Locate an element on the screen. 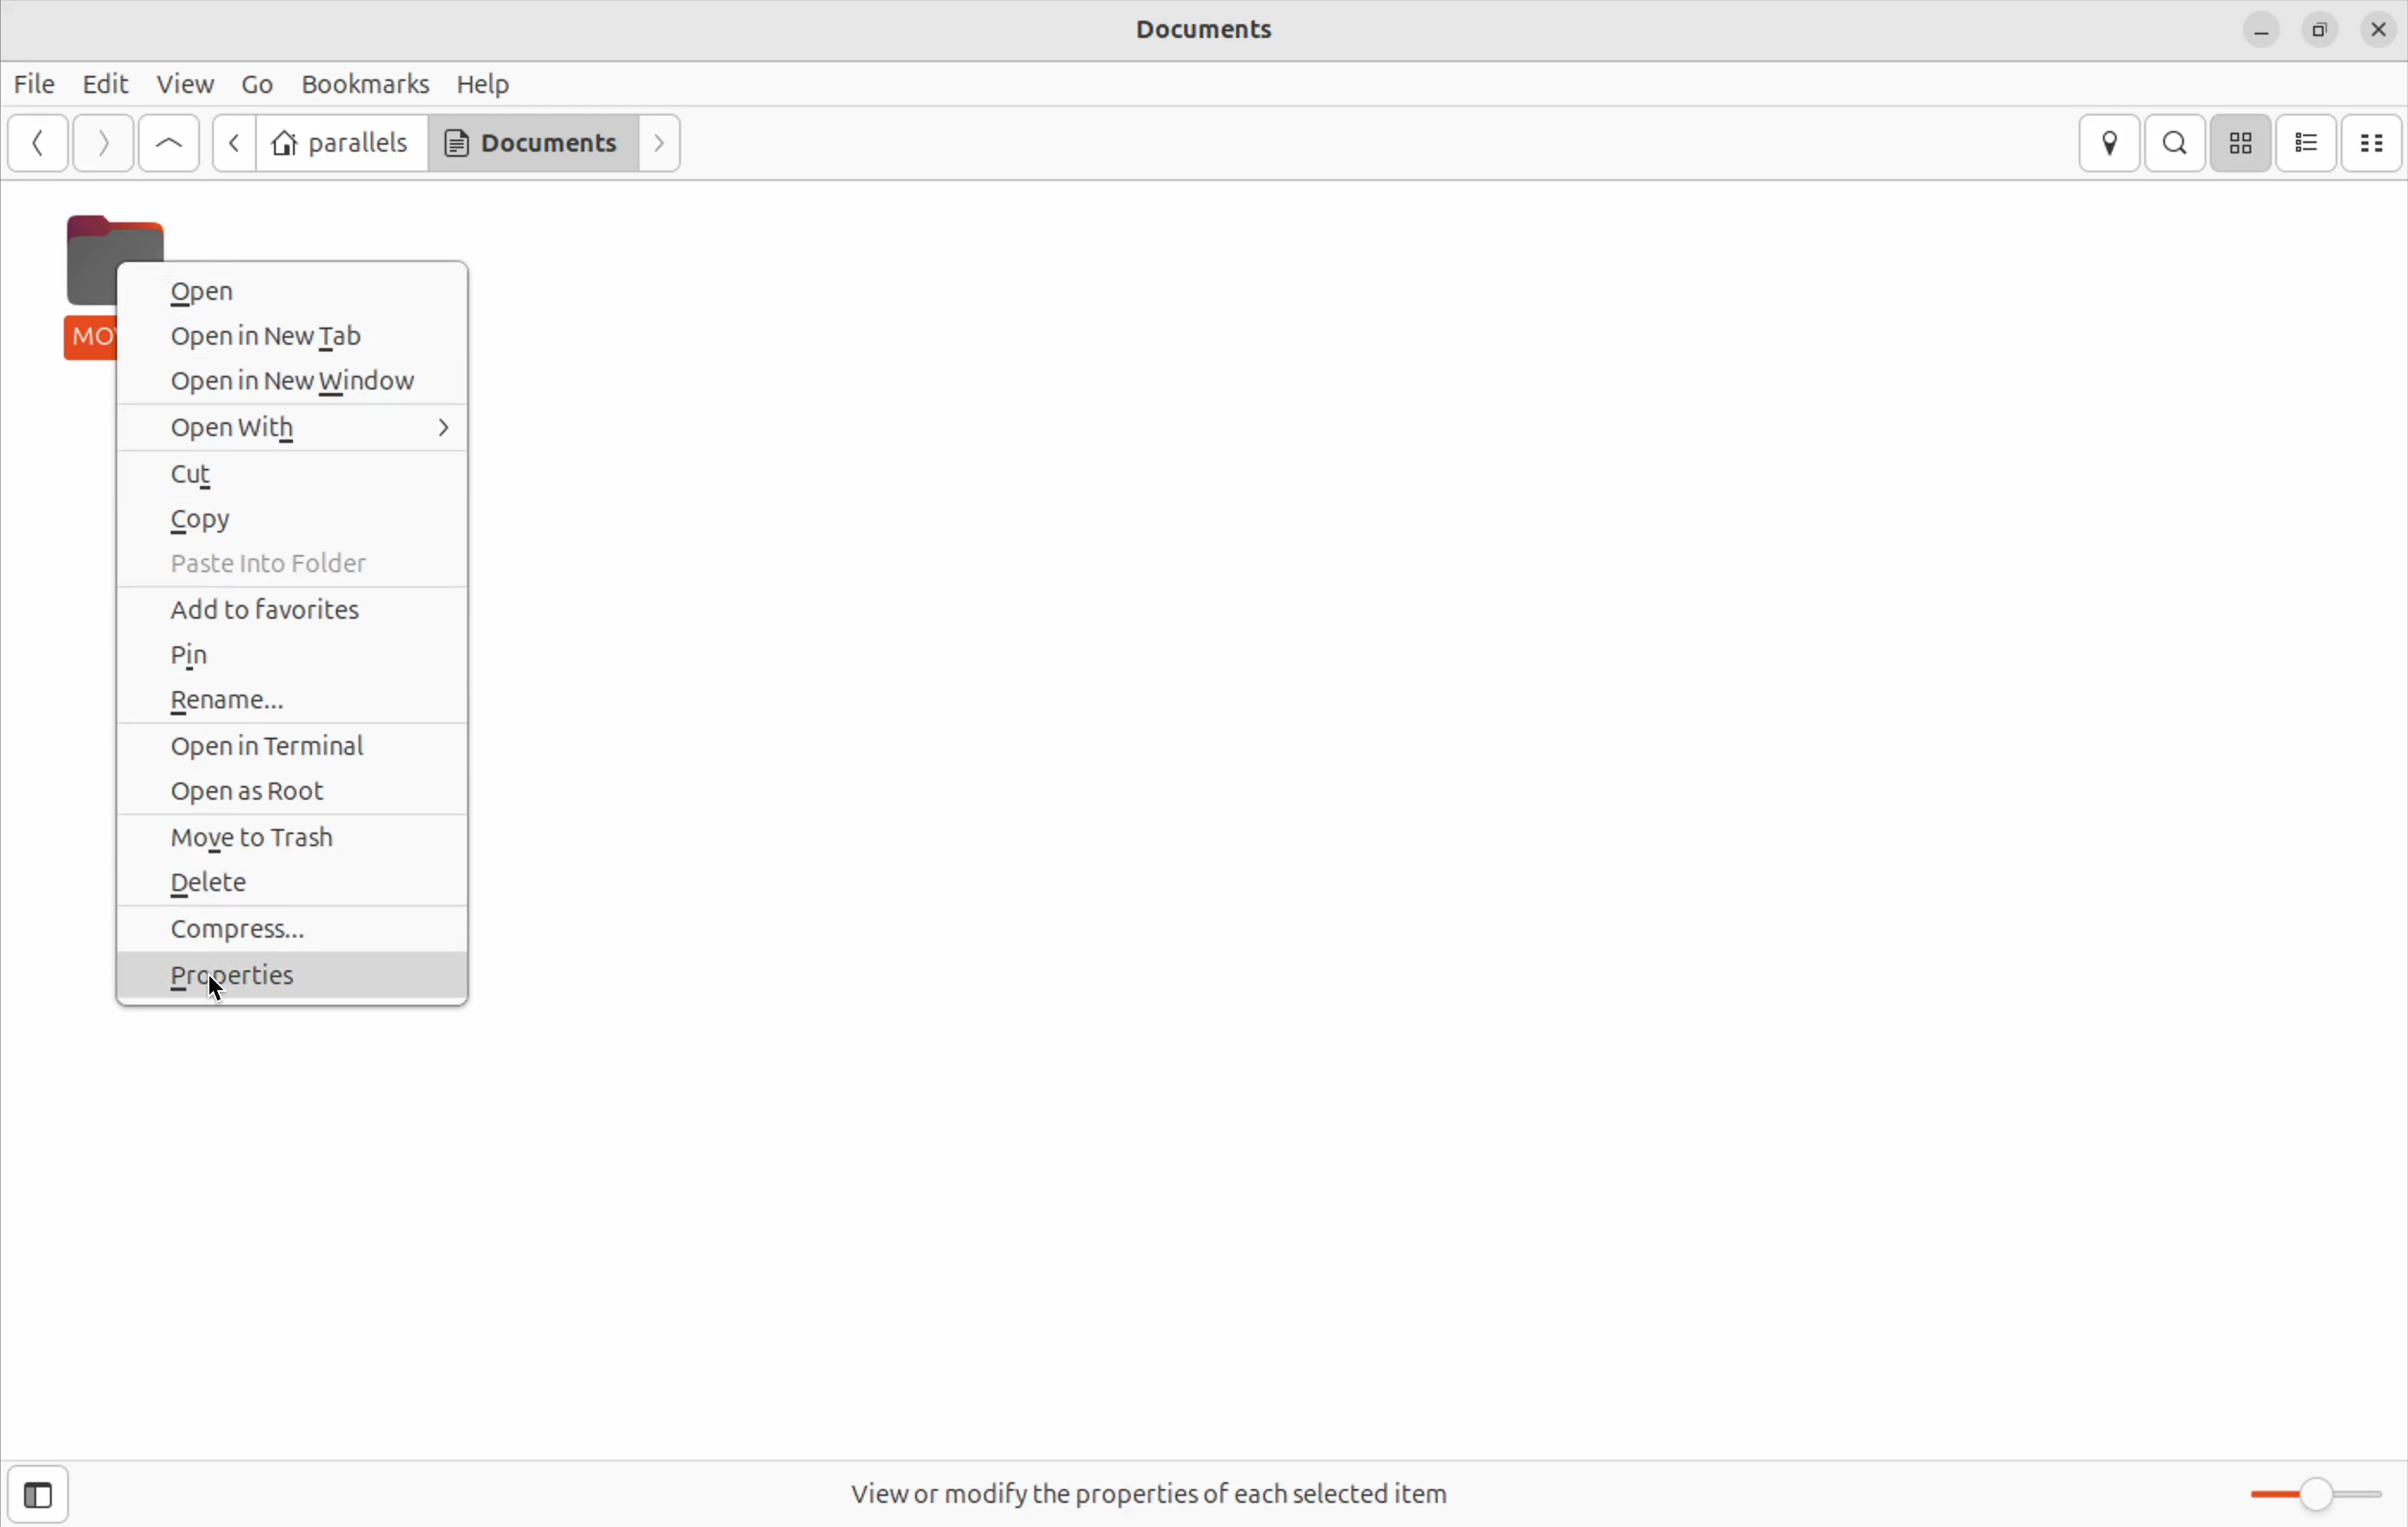  Add to favorites is located at coordinates (294, 610).